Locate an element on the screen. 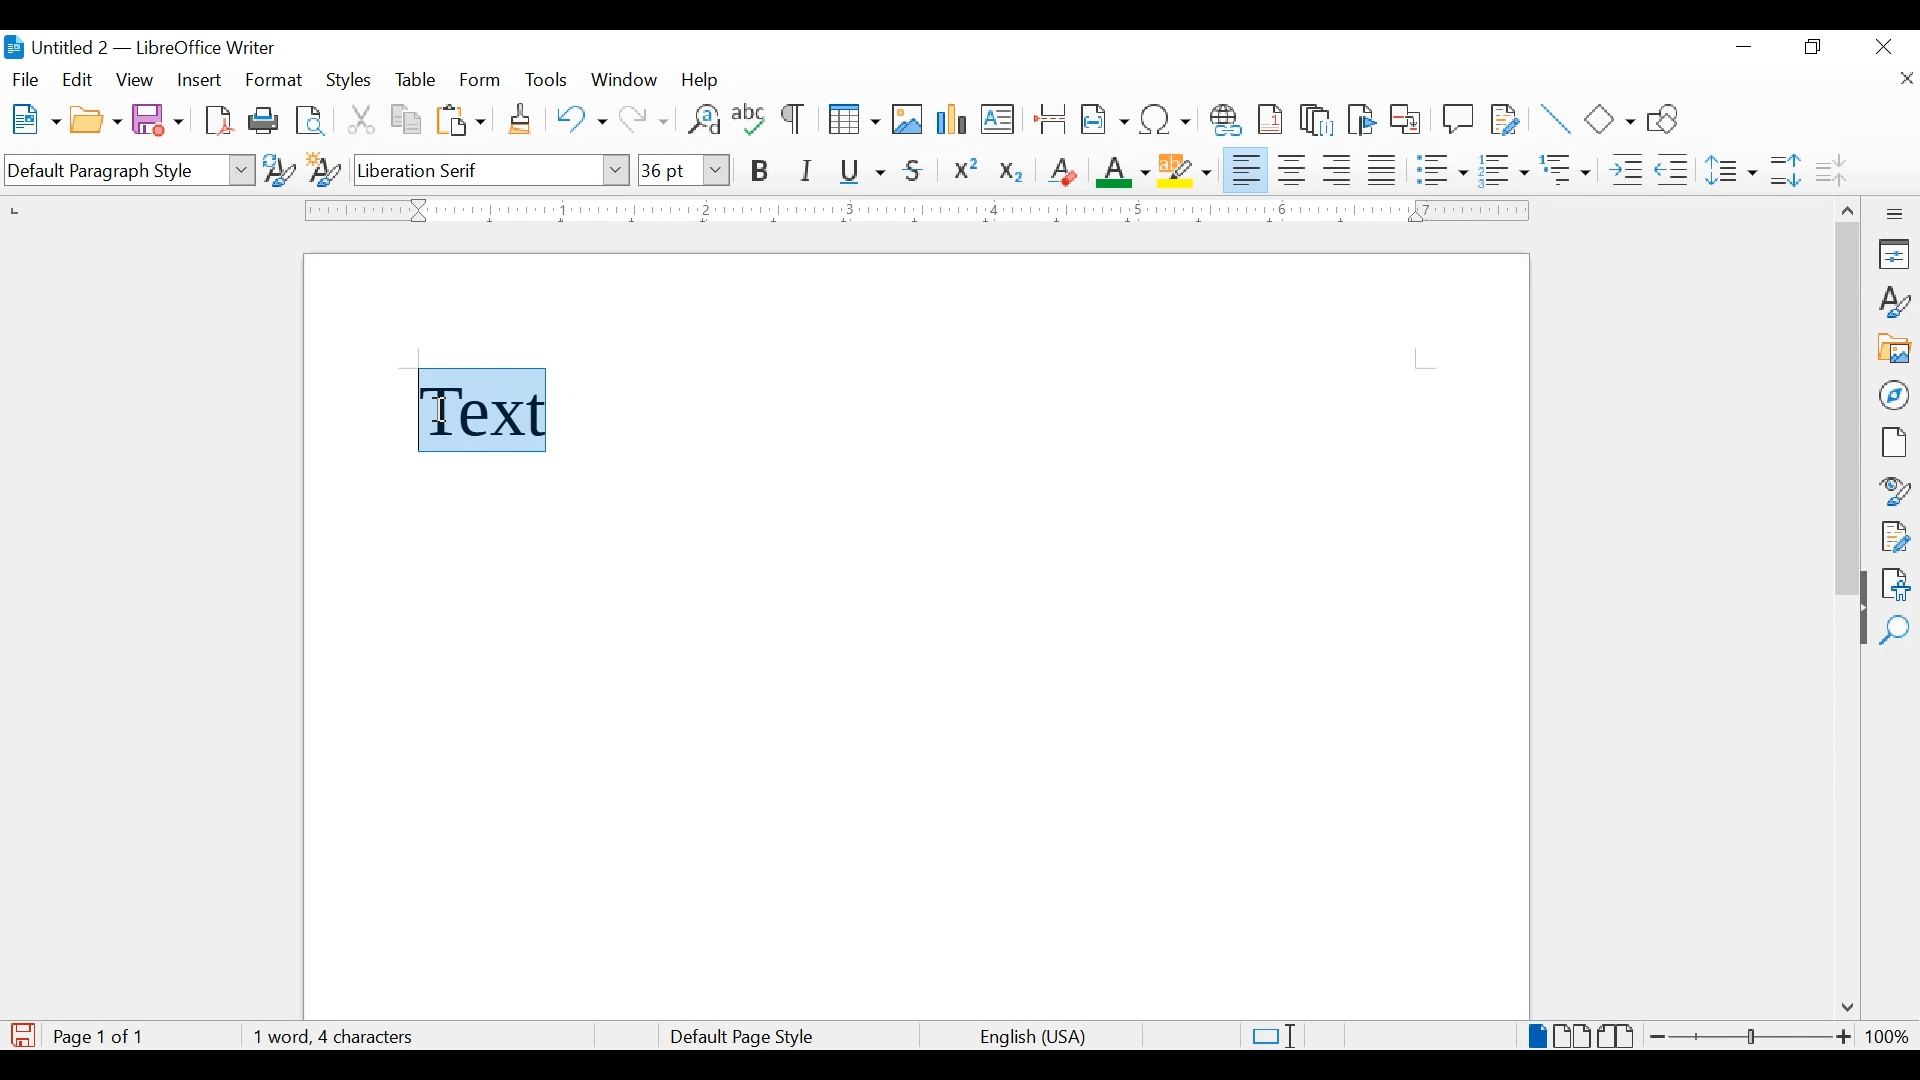 Image resolution: width=1920 pixels, height=1080 pixels. justify is located at coordinates (1383, 170).